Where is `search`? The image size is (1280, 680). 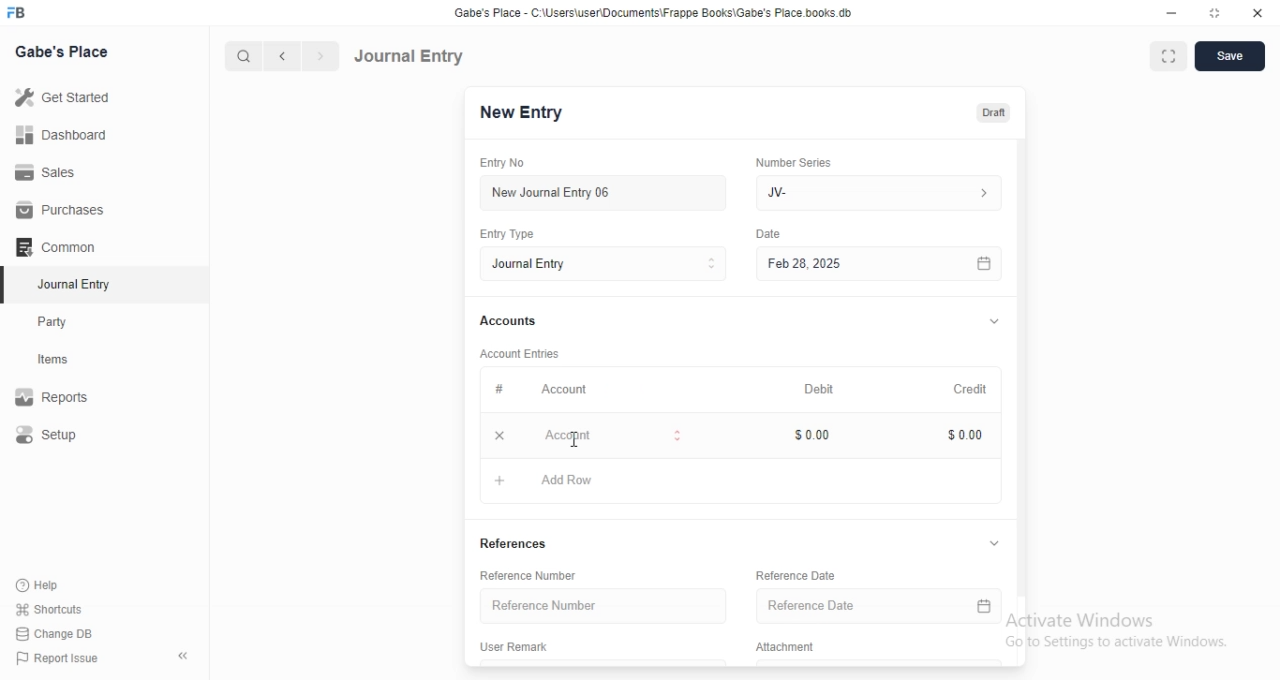
search is located at coordinates (245, 56).